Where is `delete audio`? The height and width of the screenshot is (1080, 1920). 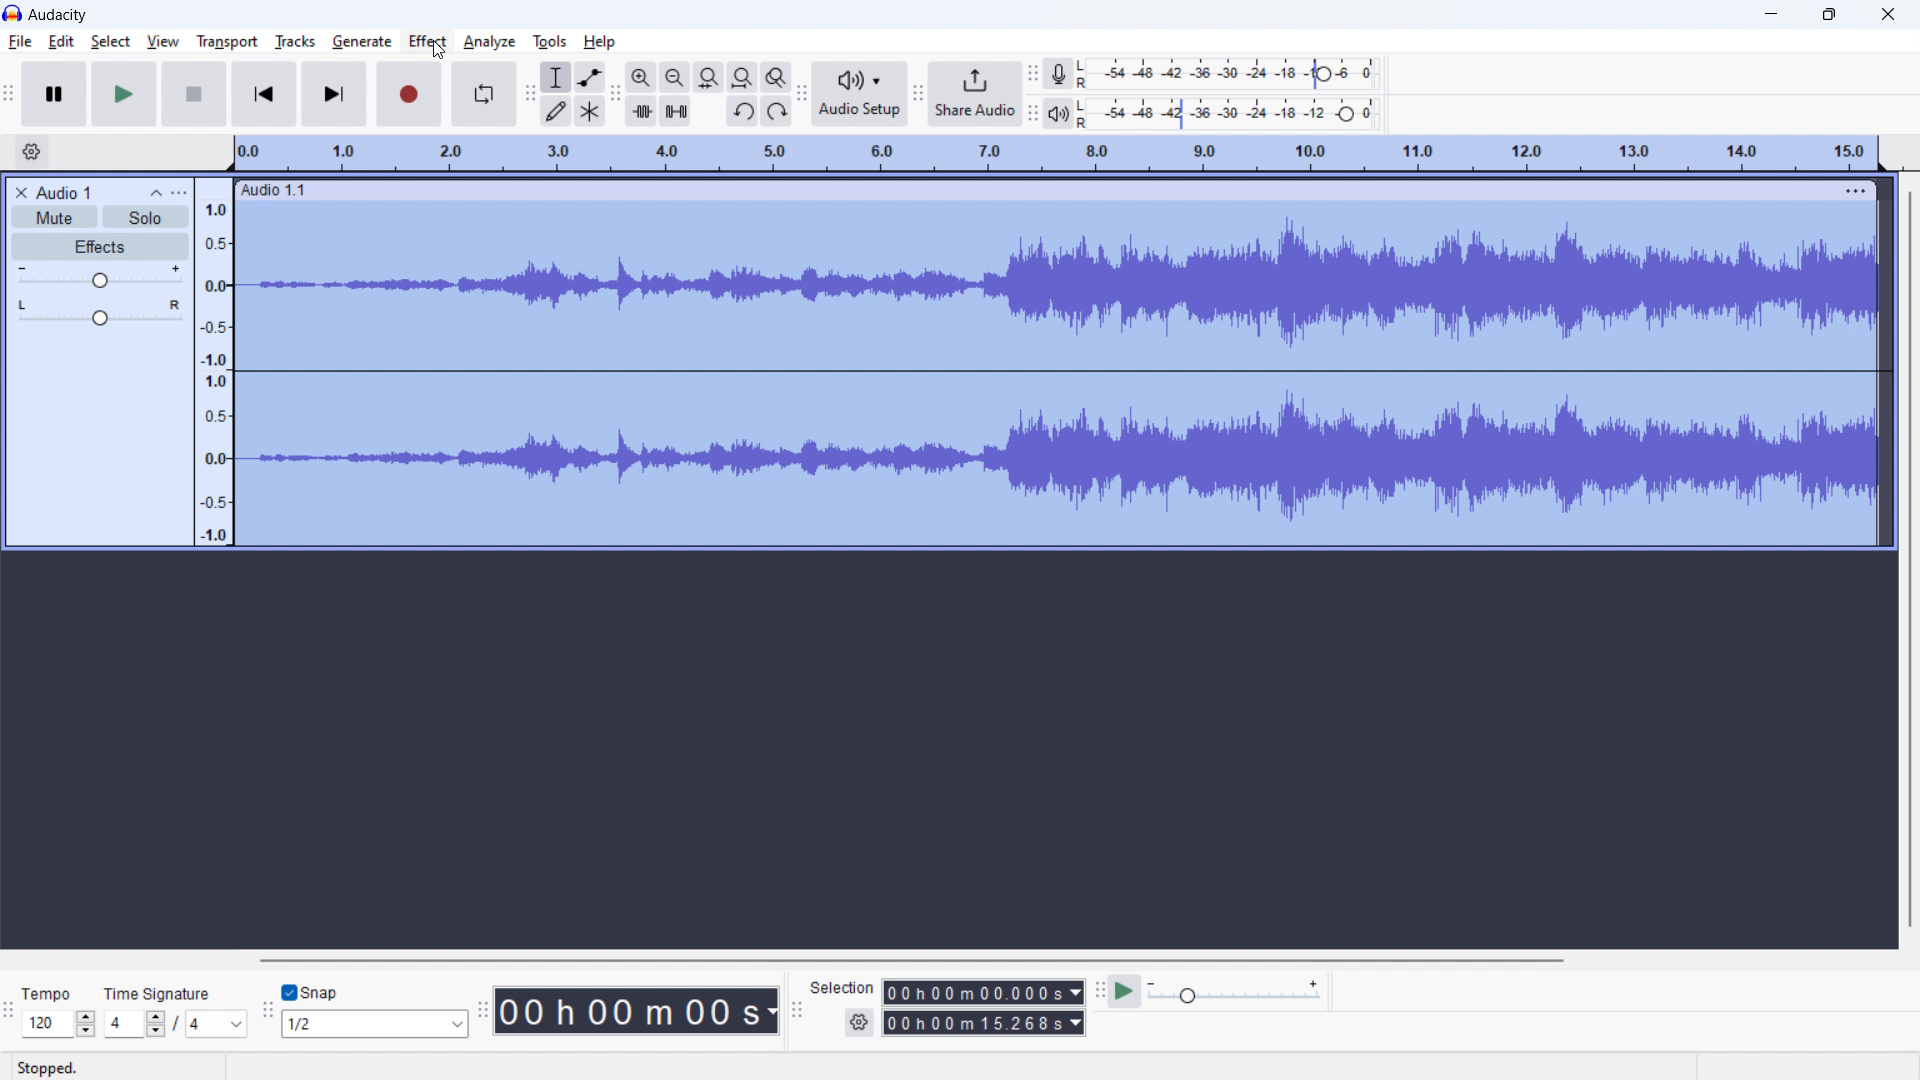 delete audio is located at coordinates (20, 193).